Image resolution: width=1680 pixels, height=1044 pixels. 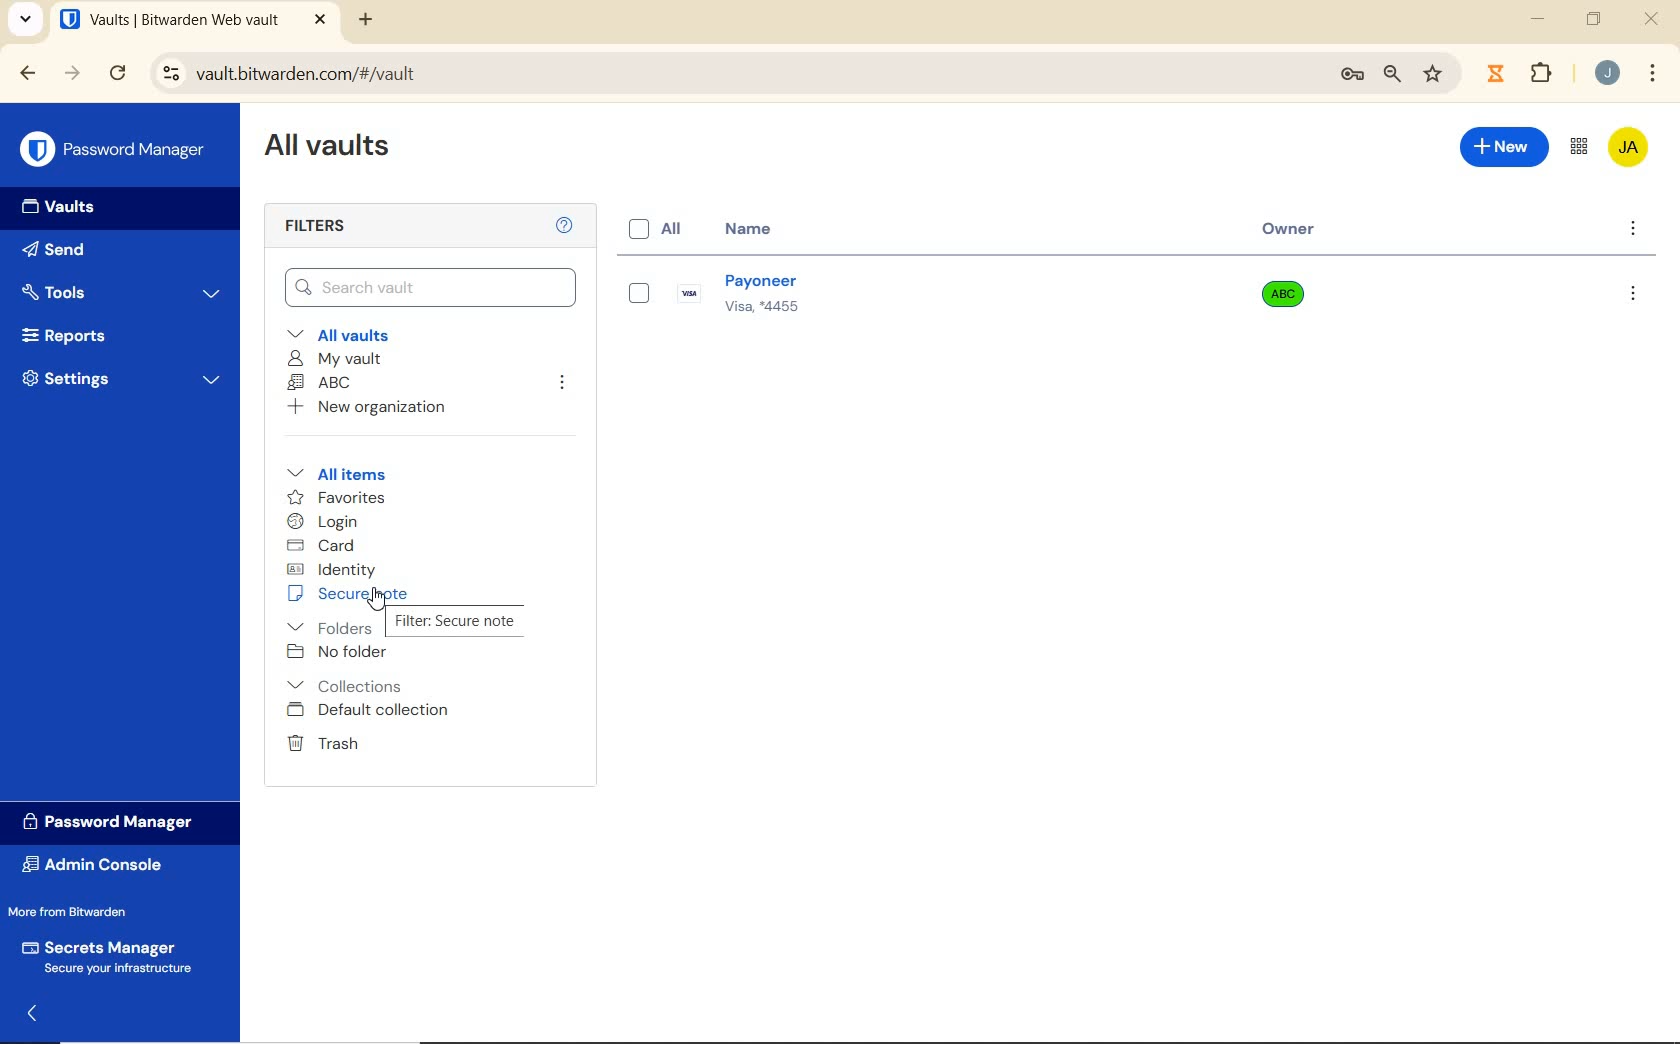 What do you see at coordinates (1630, 149) in the screenshot?
I see `Bitwarden Account` at bounding box center [1630, 149].